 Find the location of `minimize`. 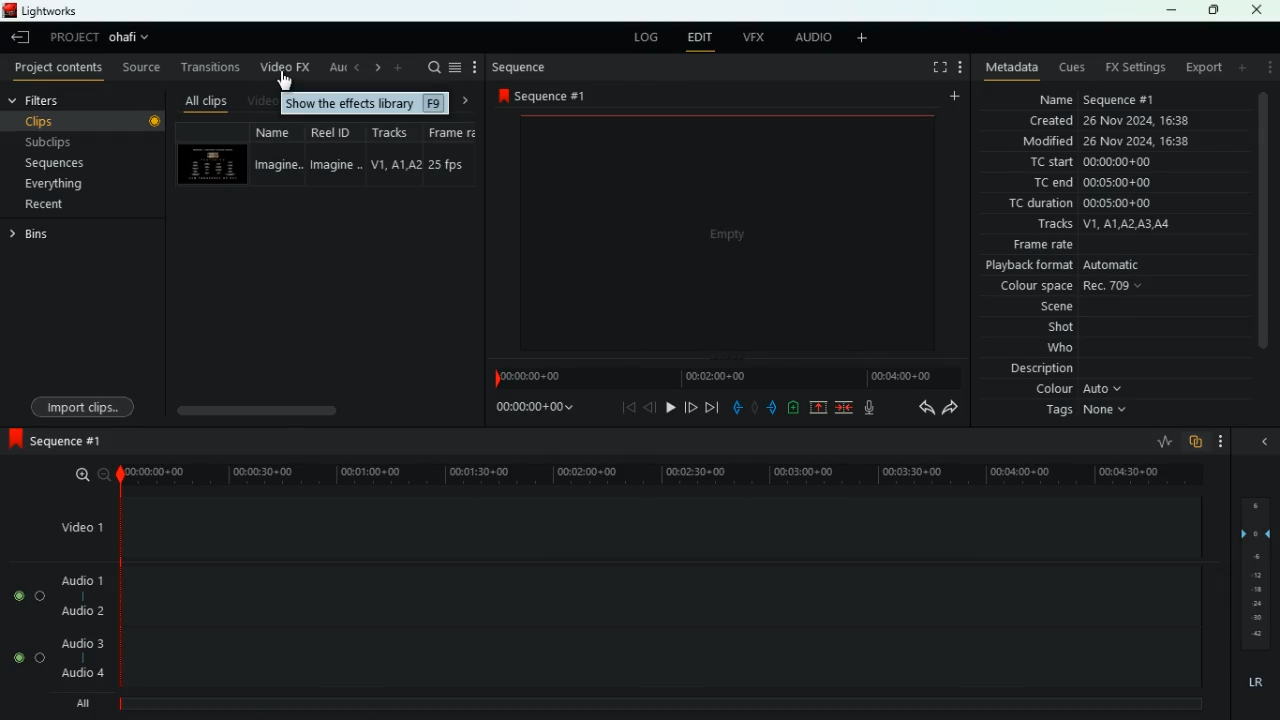

minimize is located at coordinates (1173, 11).